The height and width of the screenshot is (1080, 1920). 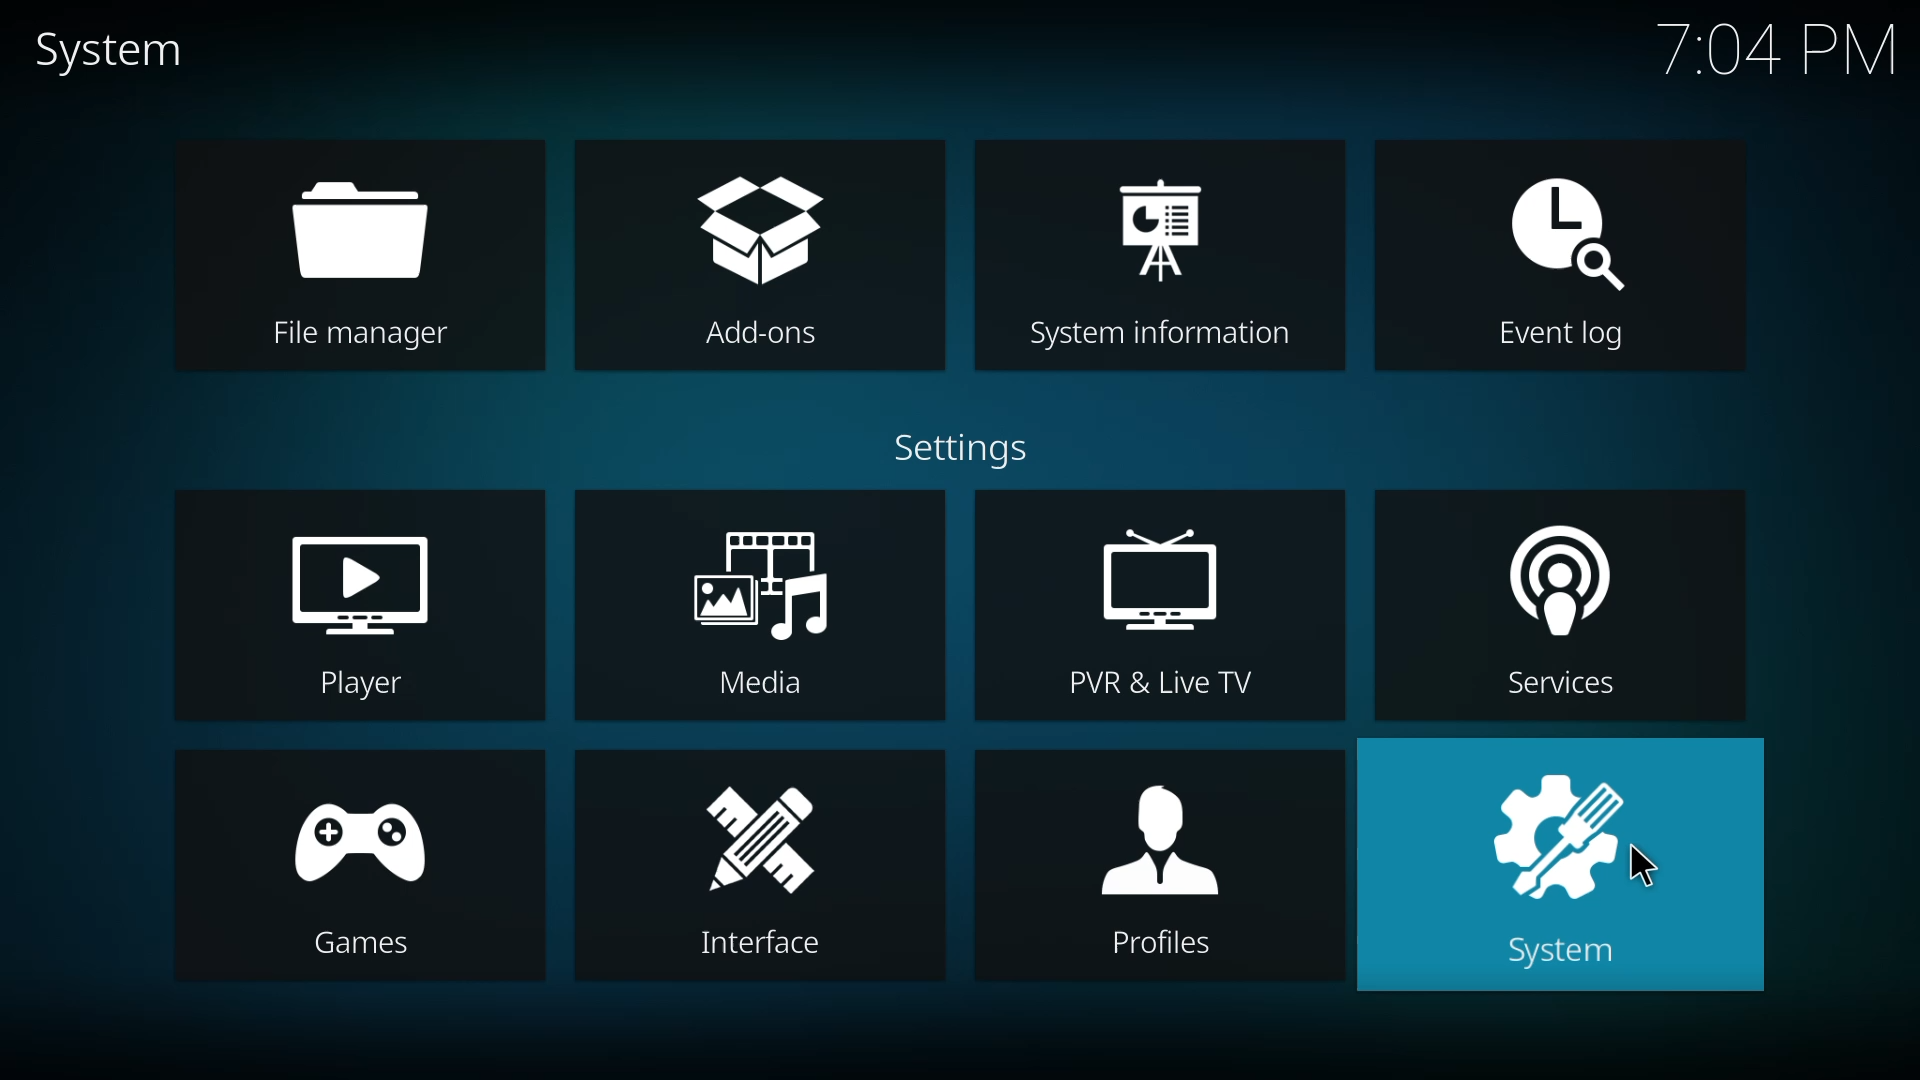 I want to click on file manager, so click(x=356, y=258).